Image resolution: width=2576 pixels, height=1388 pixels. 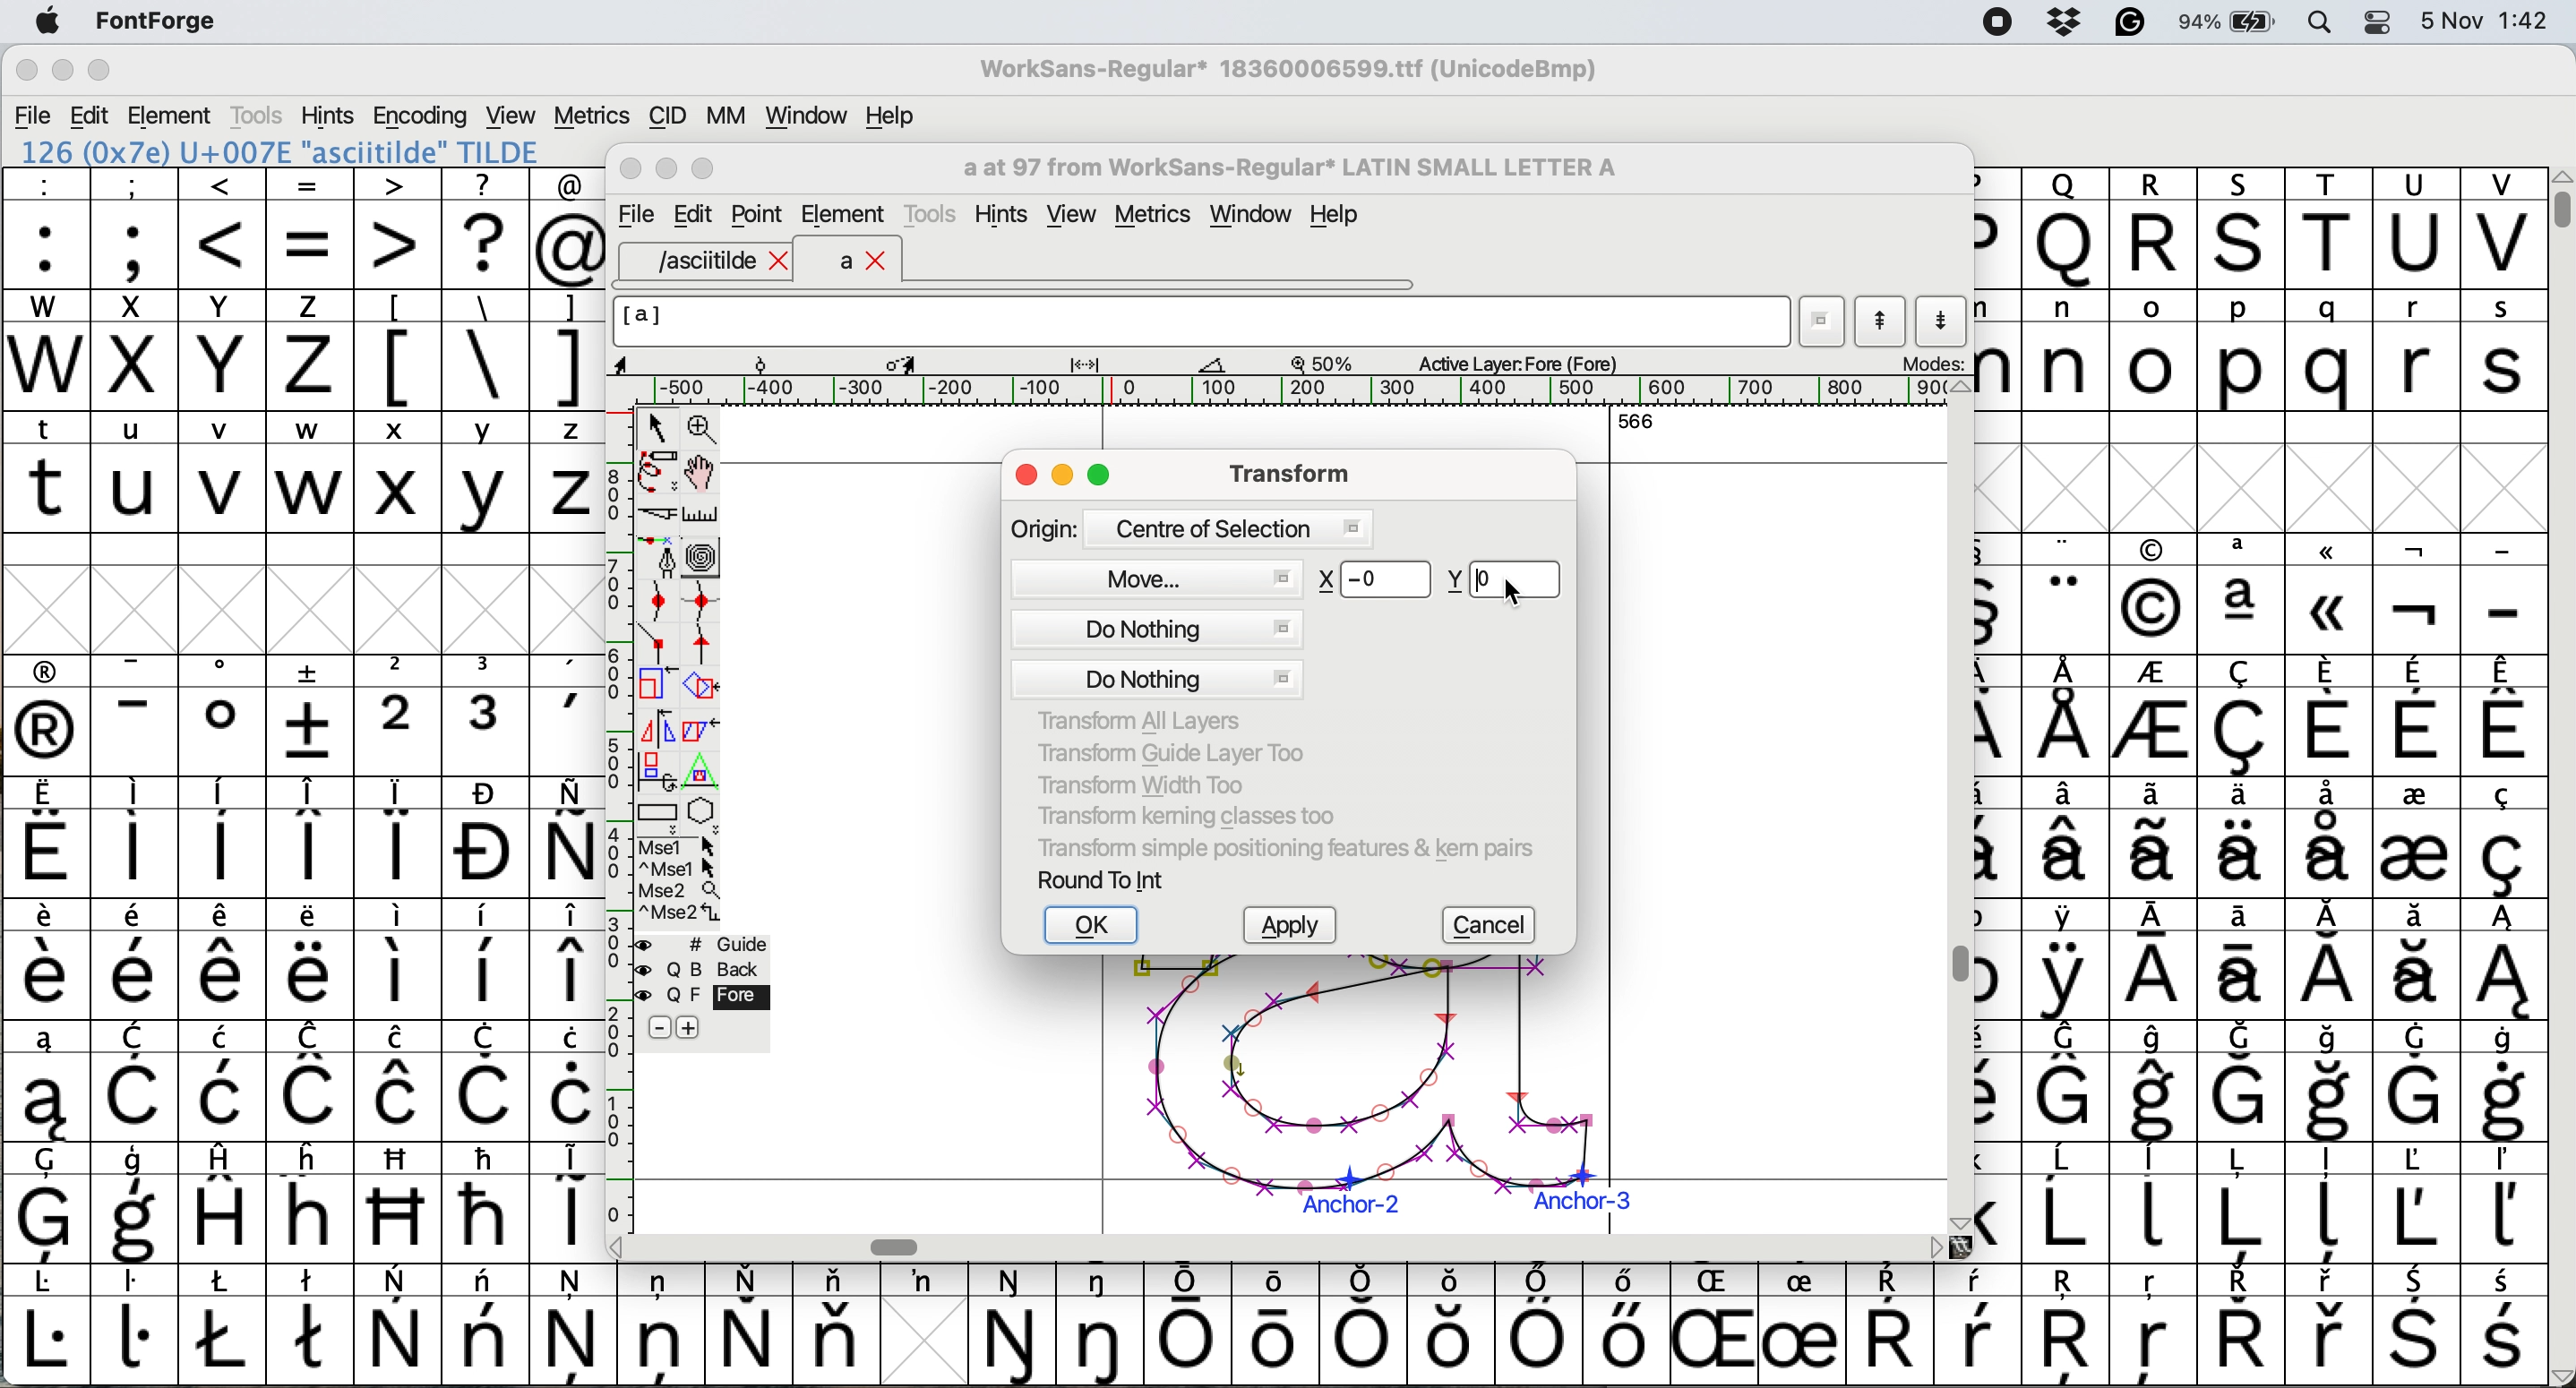 I want to click on symbol, so click(x=2157, y=838).